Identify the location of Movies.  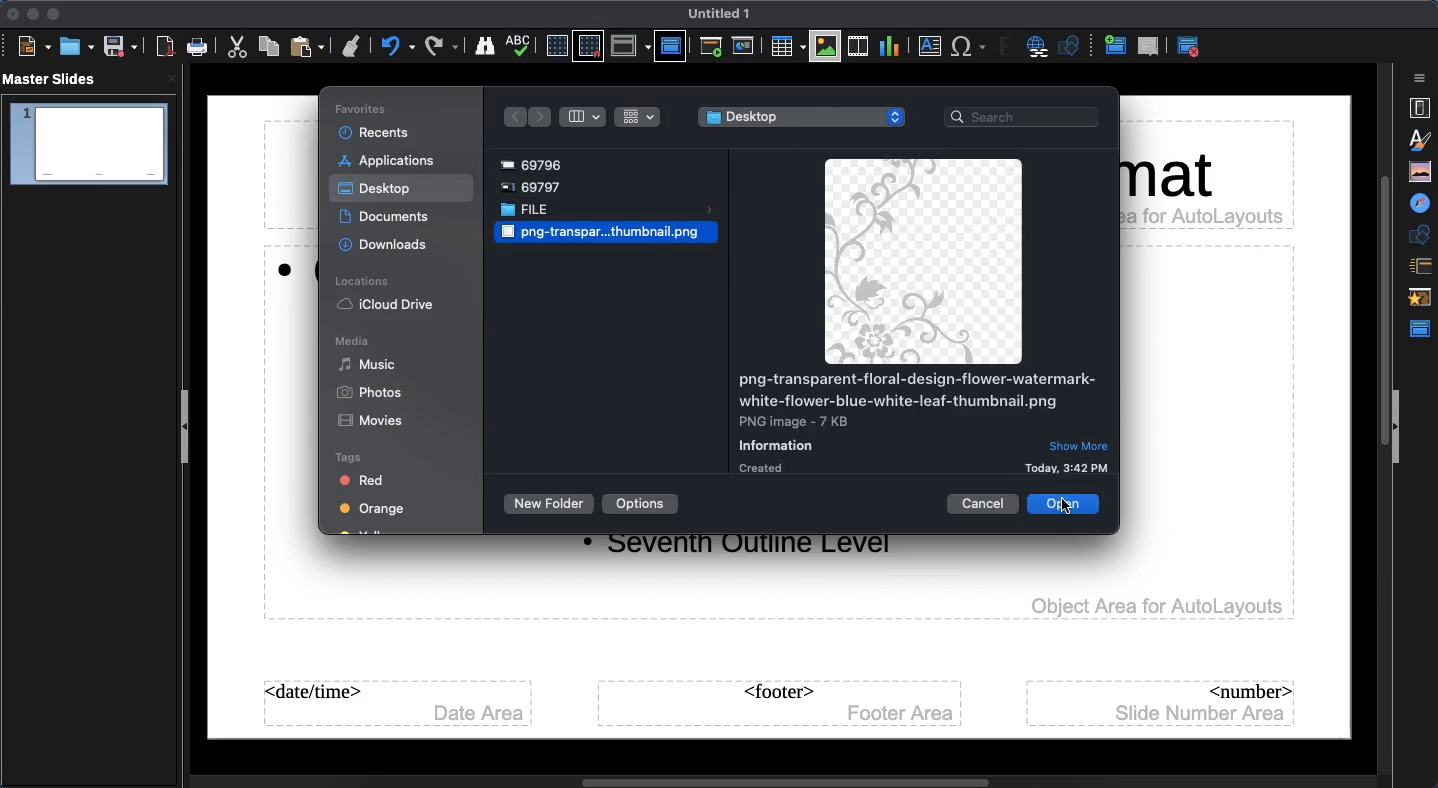
(373, 421).